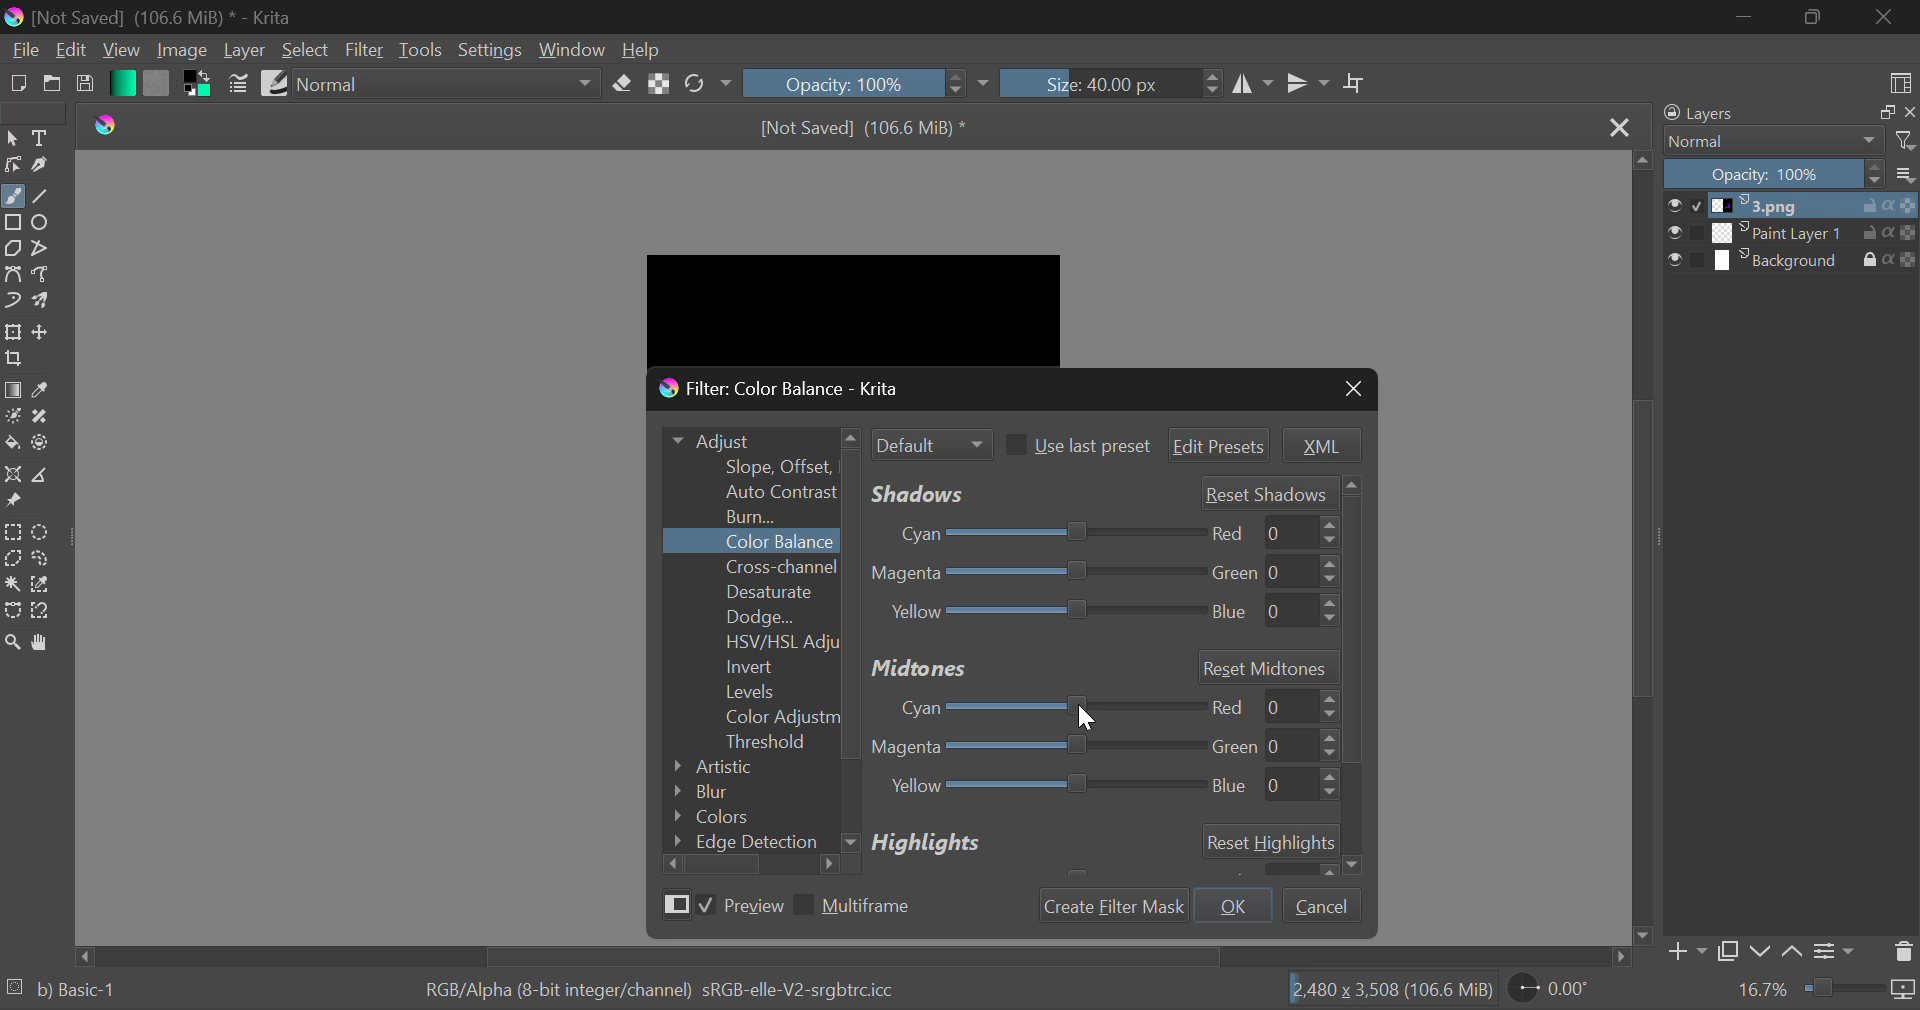 This screenshot has height=1010, width=1920. I want to click on Delete Layer, so click(1903, 951).